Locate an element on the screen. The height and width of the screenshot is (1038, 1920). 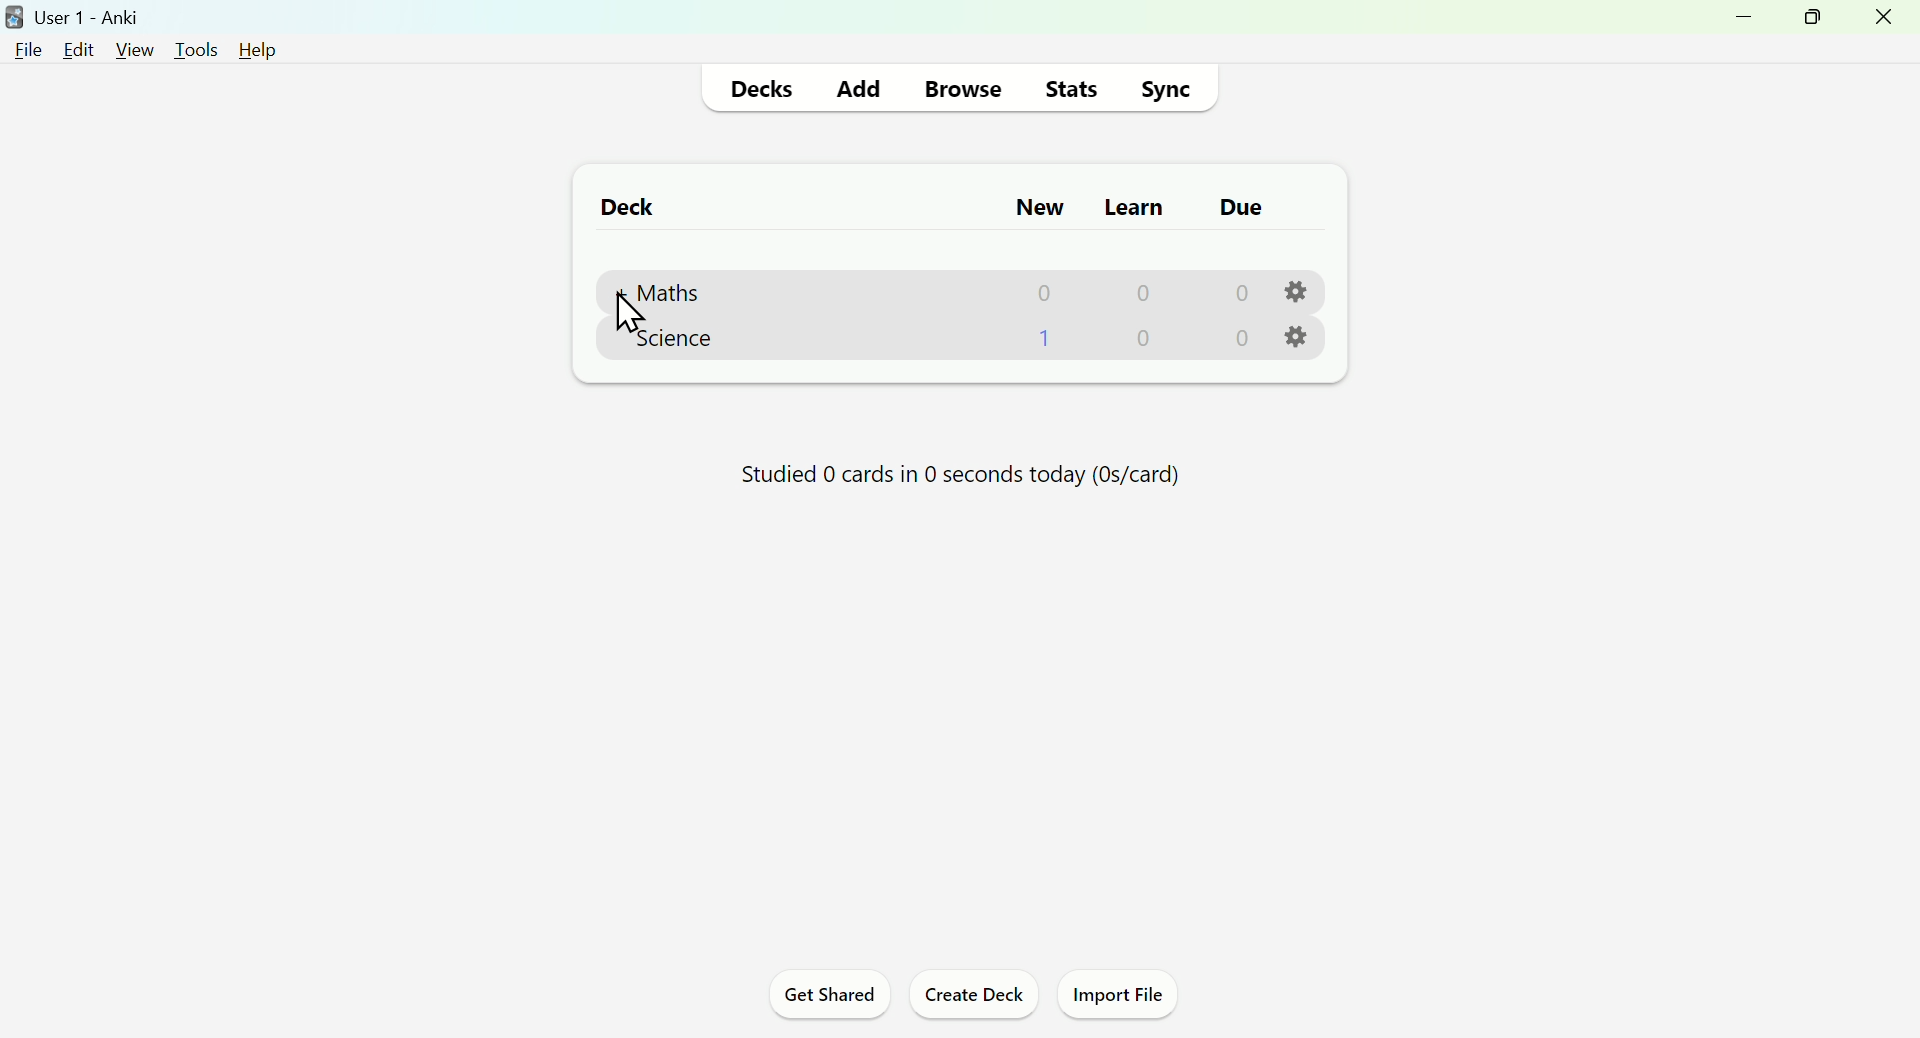
View is located at coordinates (133, 48).